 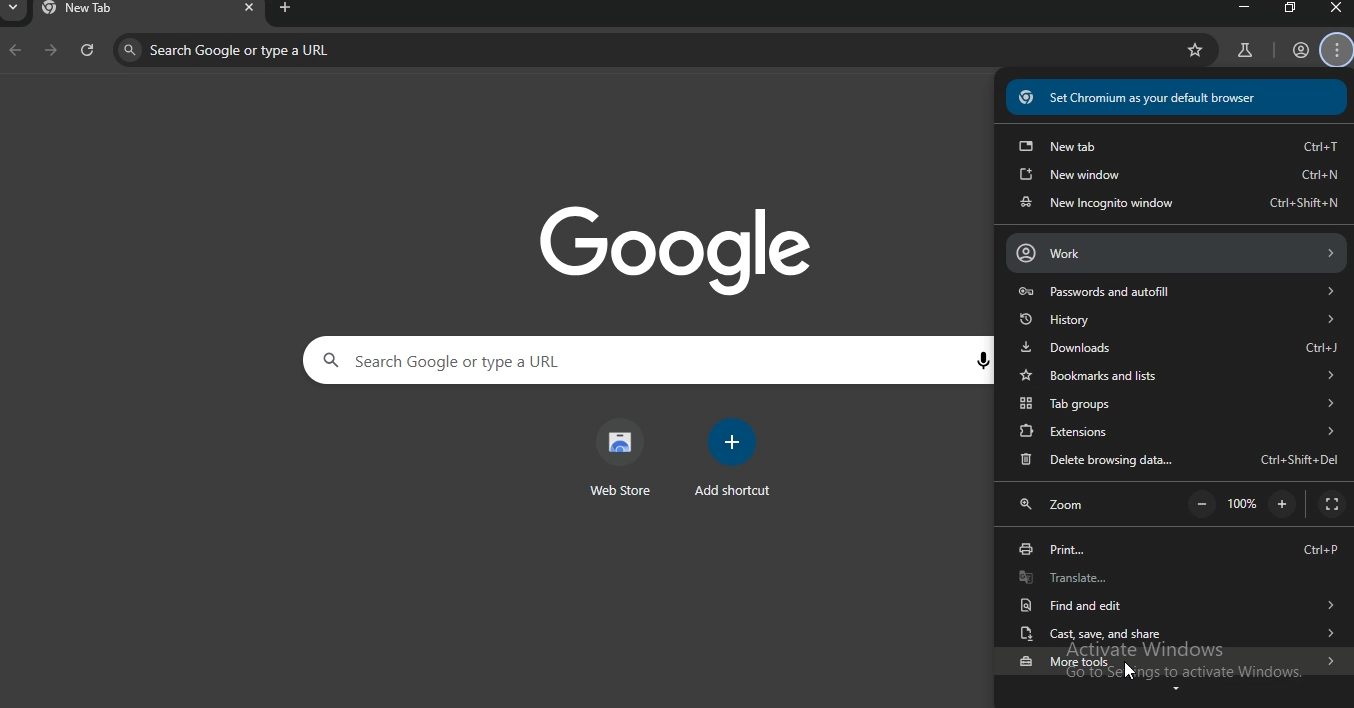 What do you see at coordinates (1337, 8) in the screenshot?
I see `close` at bounding box center [1337, 8].